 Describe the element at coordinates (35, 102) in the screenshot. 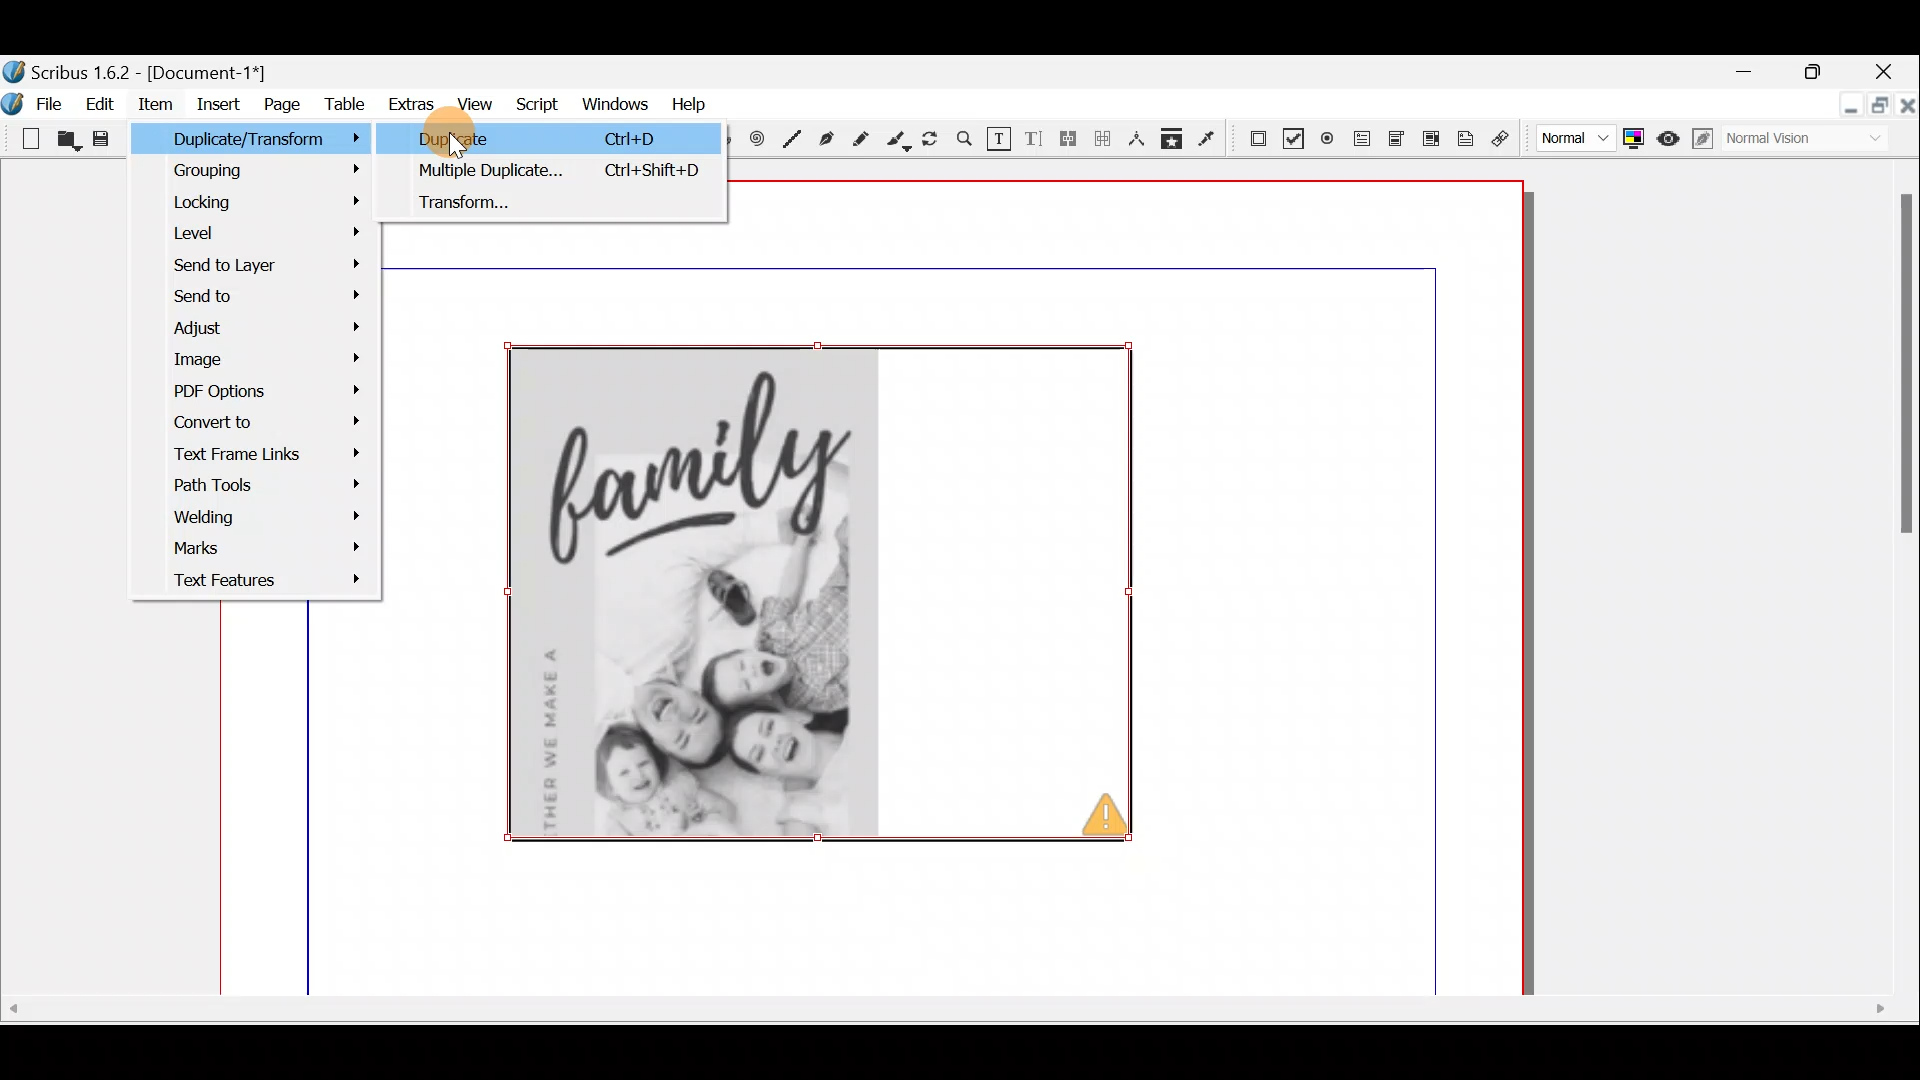

I see `File` at that location.